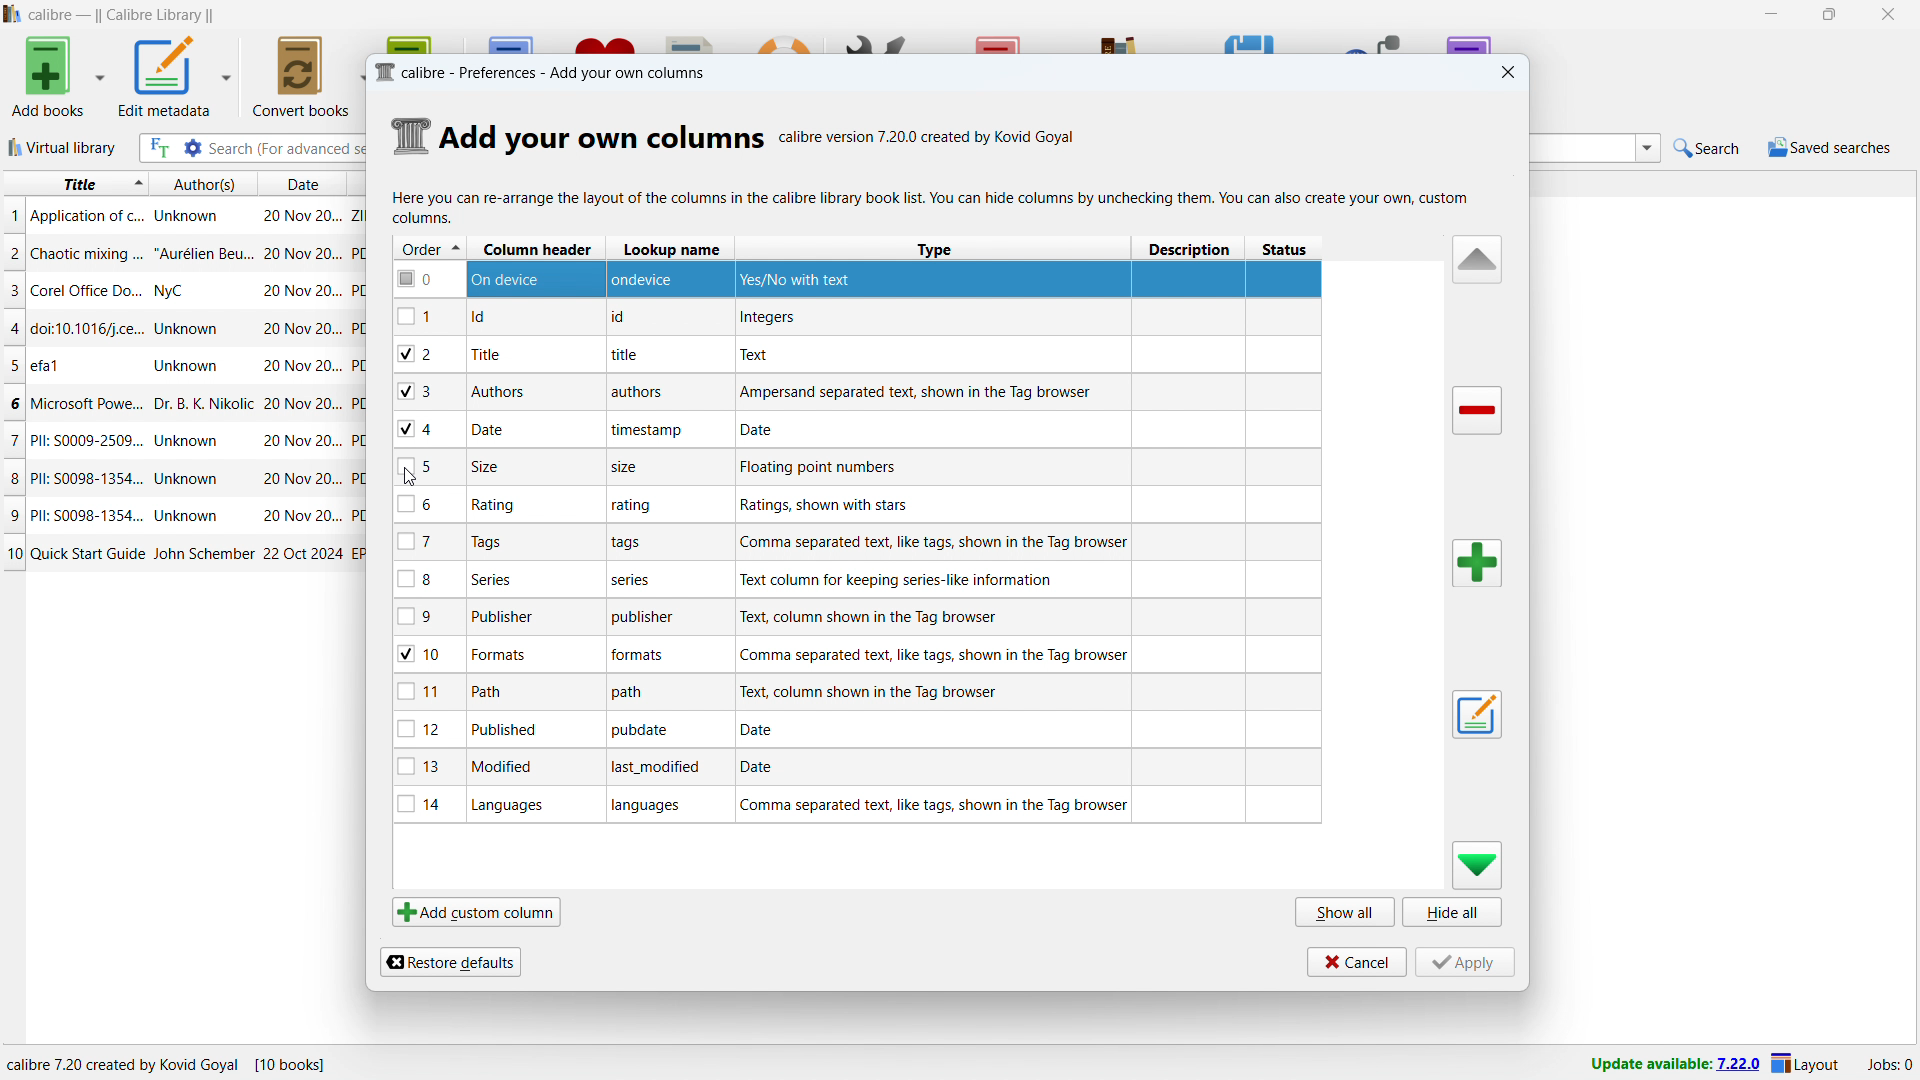 The height and width of the screenshot is (1080, 1920). What do you see at coordinates (633, 507) in the screenshot?
I see `rating` at bounding box center [633, 507].